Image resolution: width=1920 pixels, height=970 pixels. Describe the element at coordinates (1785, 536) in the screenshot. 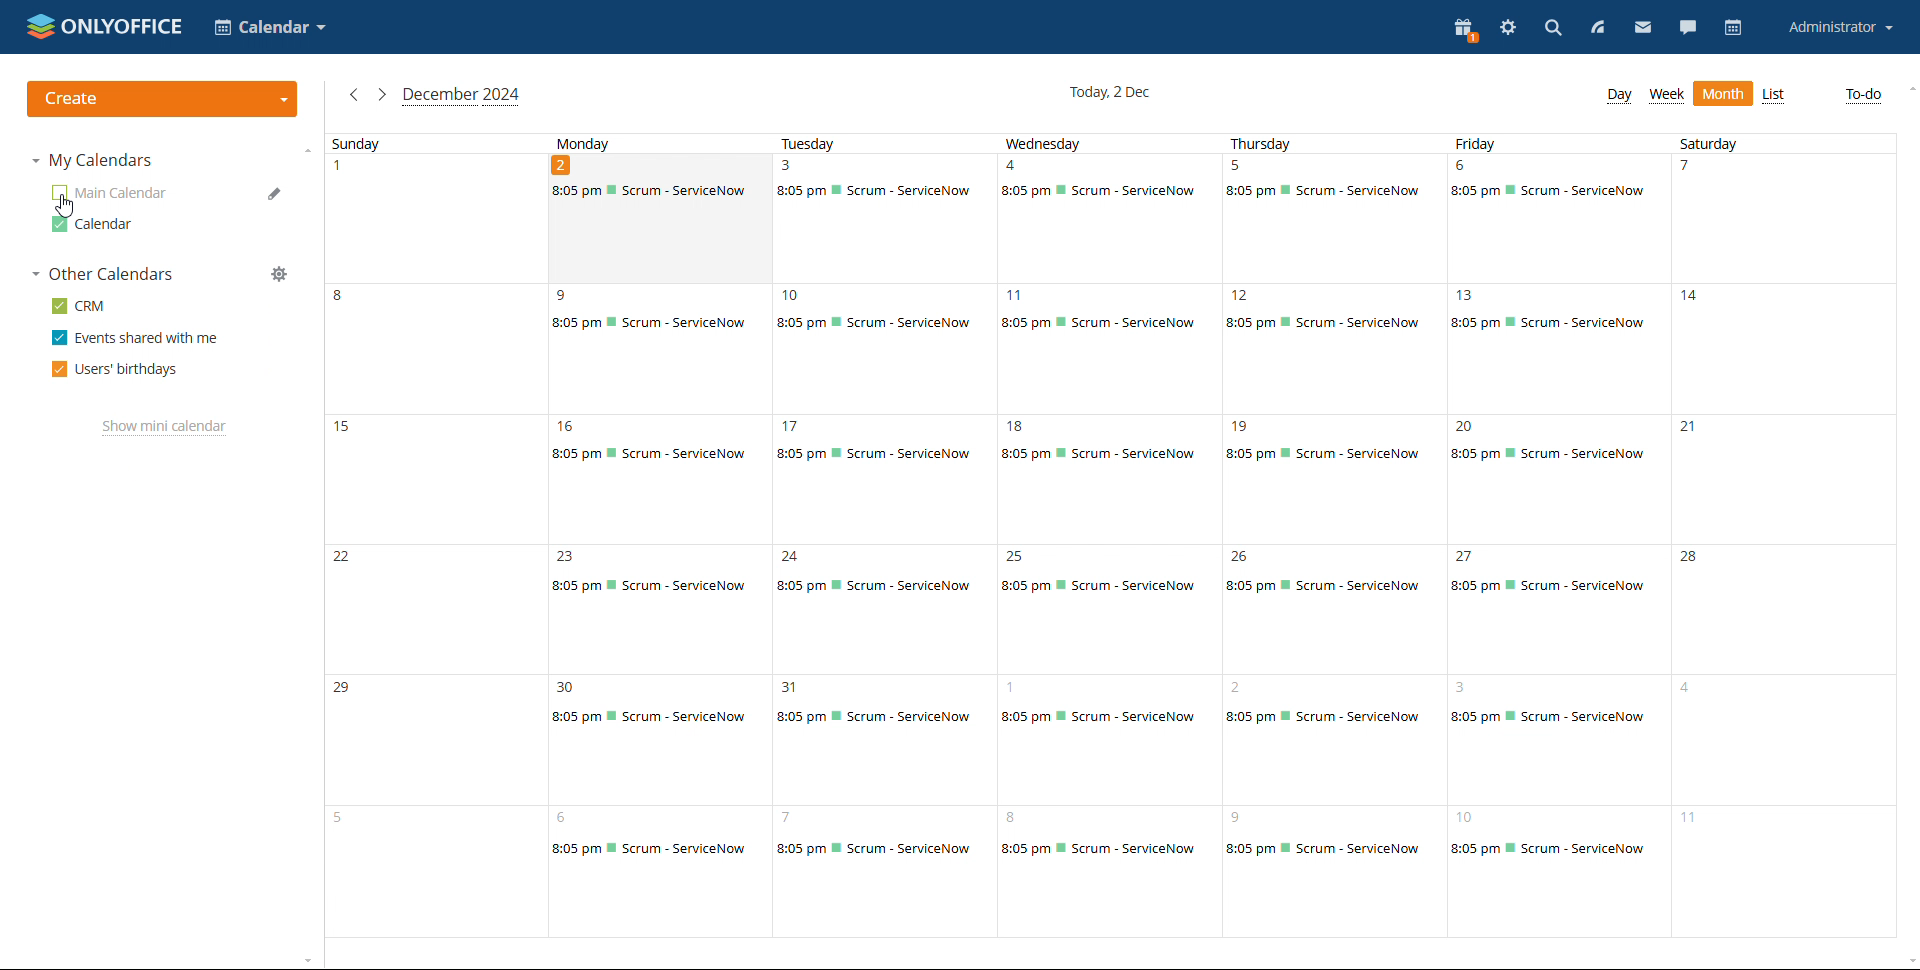

I see `saturday` at that location.